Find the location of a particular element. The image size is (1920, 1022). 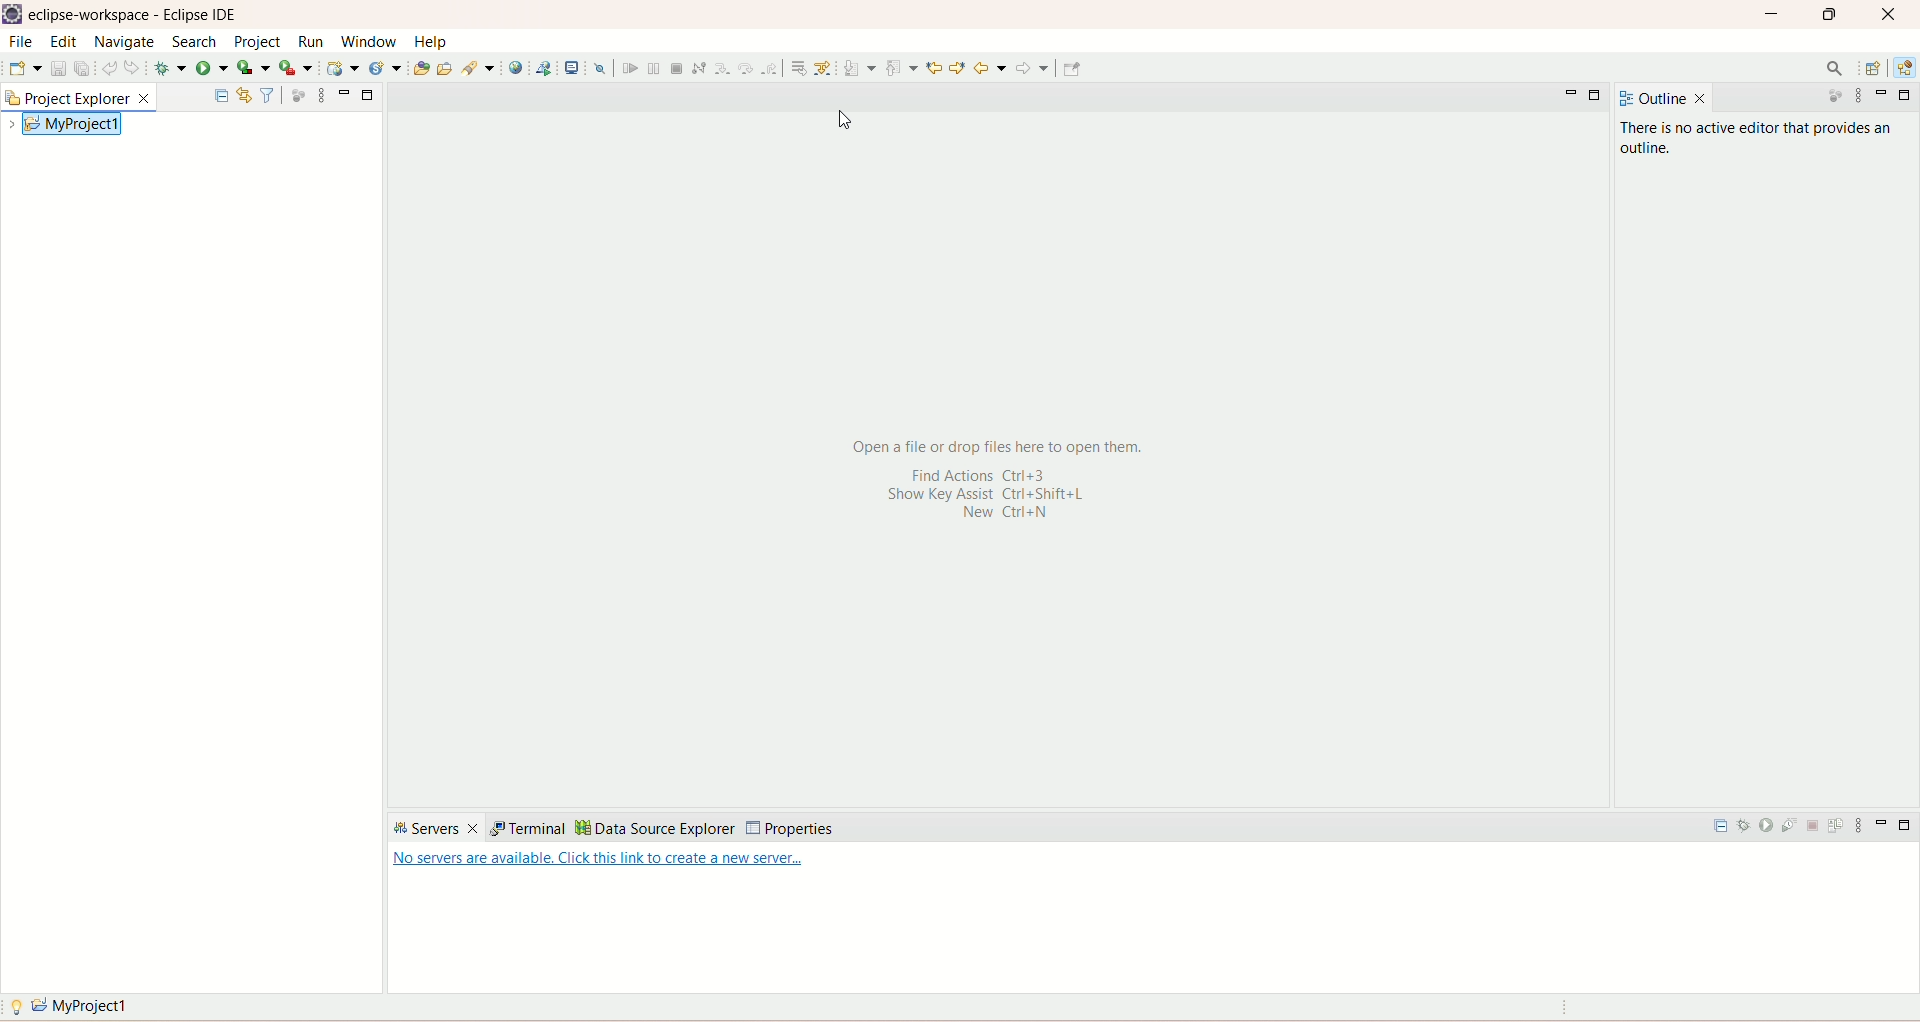

disconnect is located at coordinates (699, 67).